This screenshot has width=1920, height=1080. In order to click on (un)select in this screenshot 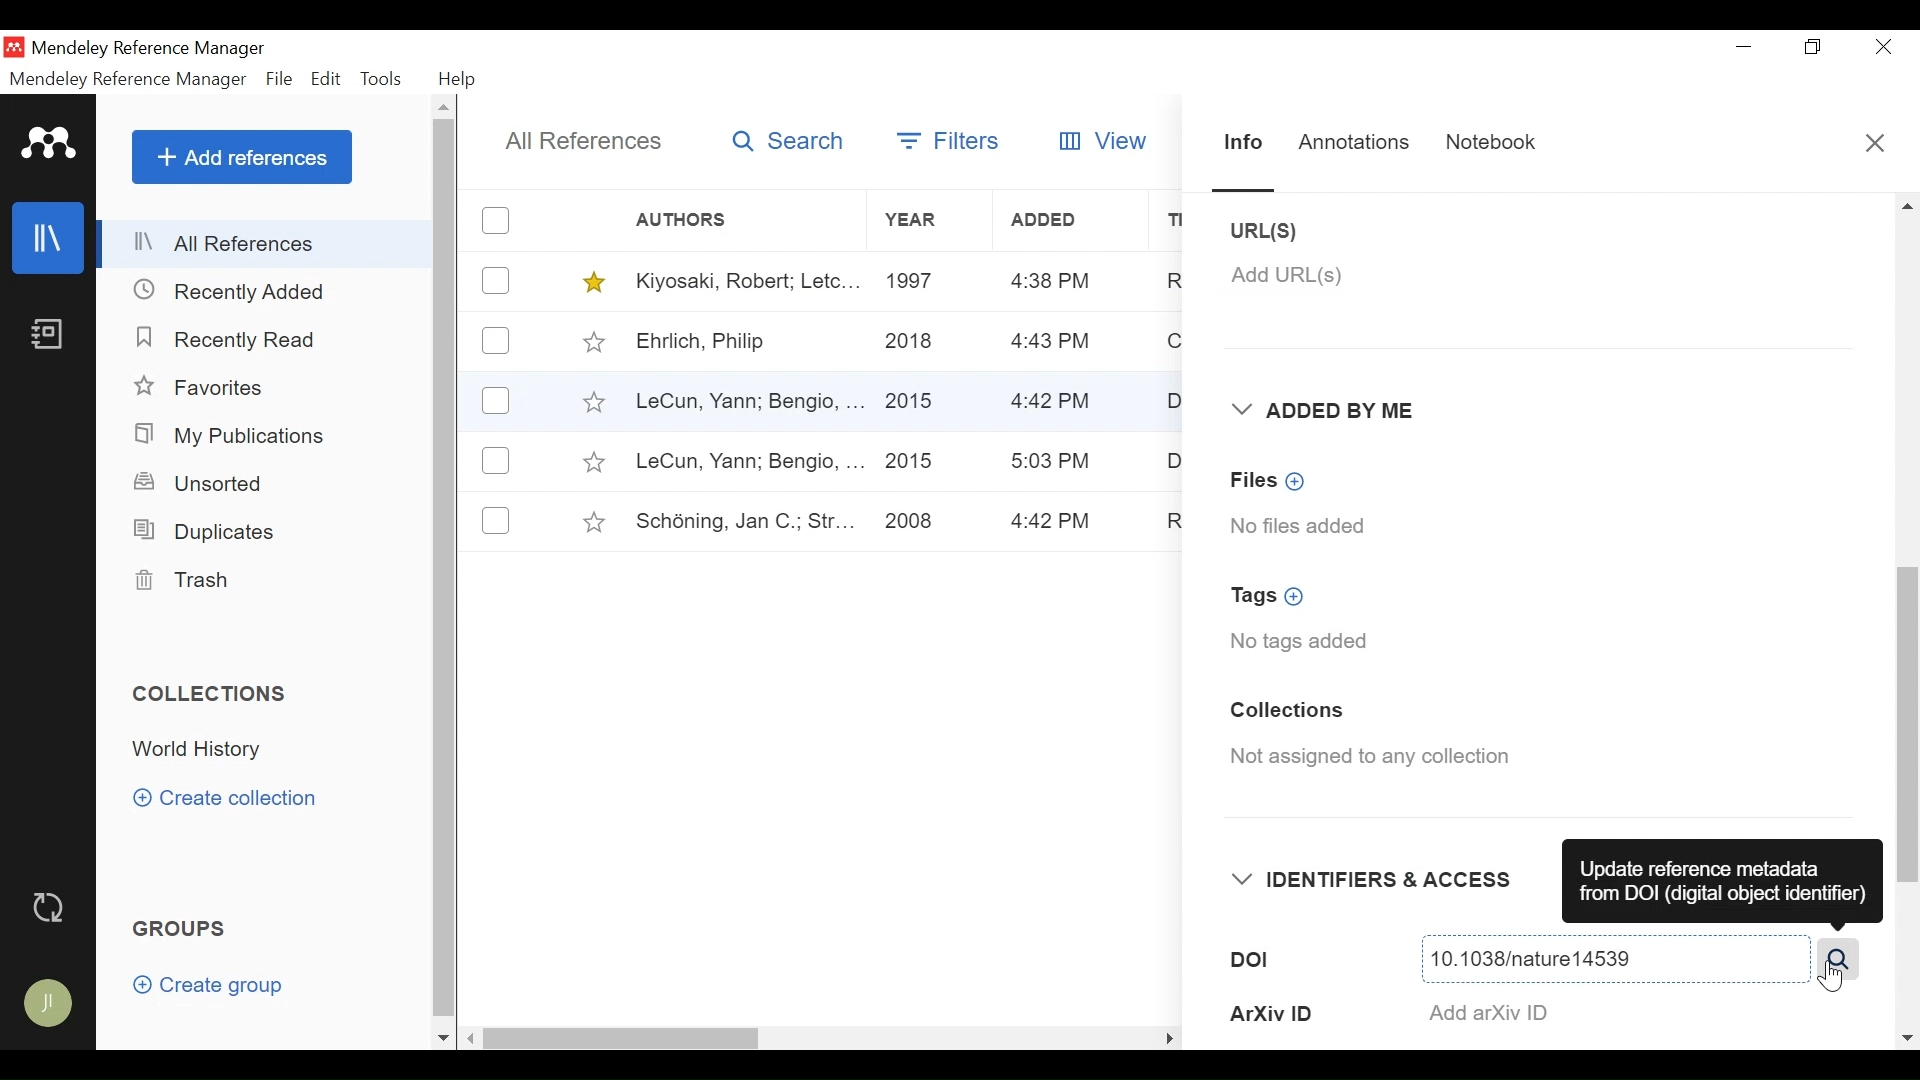, I will do `click(495, 340)`.